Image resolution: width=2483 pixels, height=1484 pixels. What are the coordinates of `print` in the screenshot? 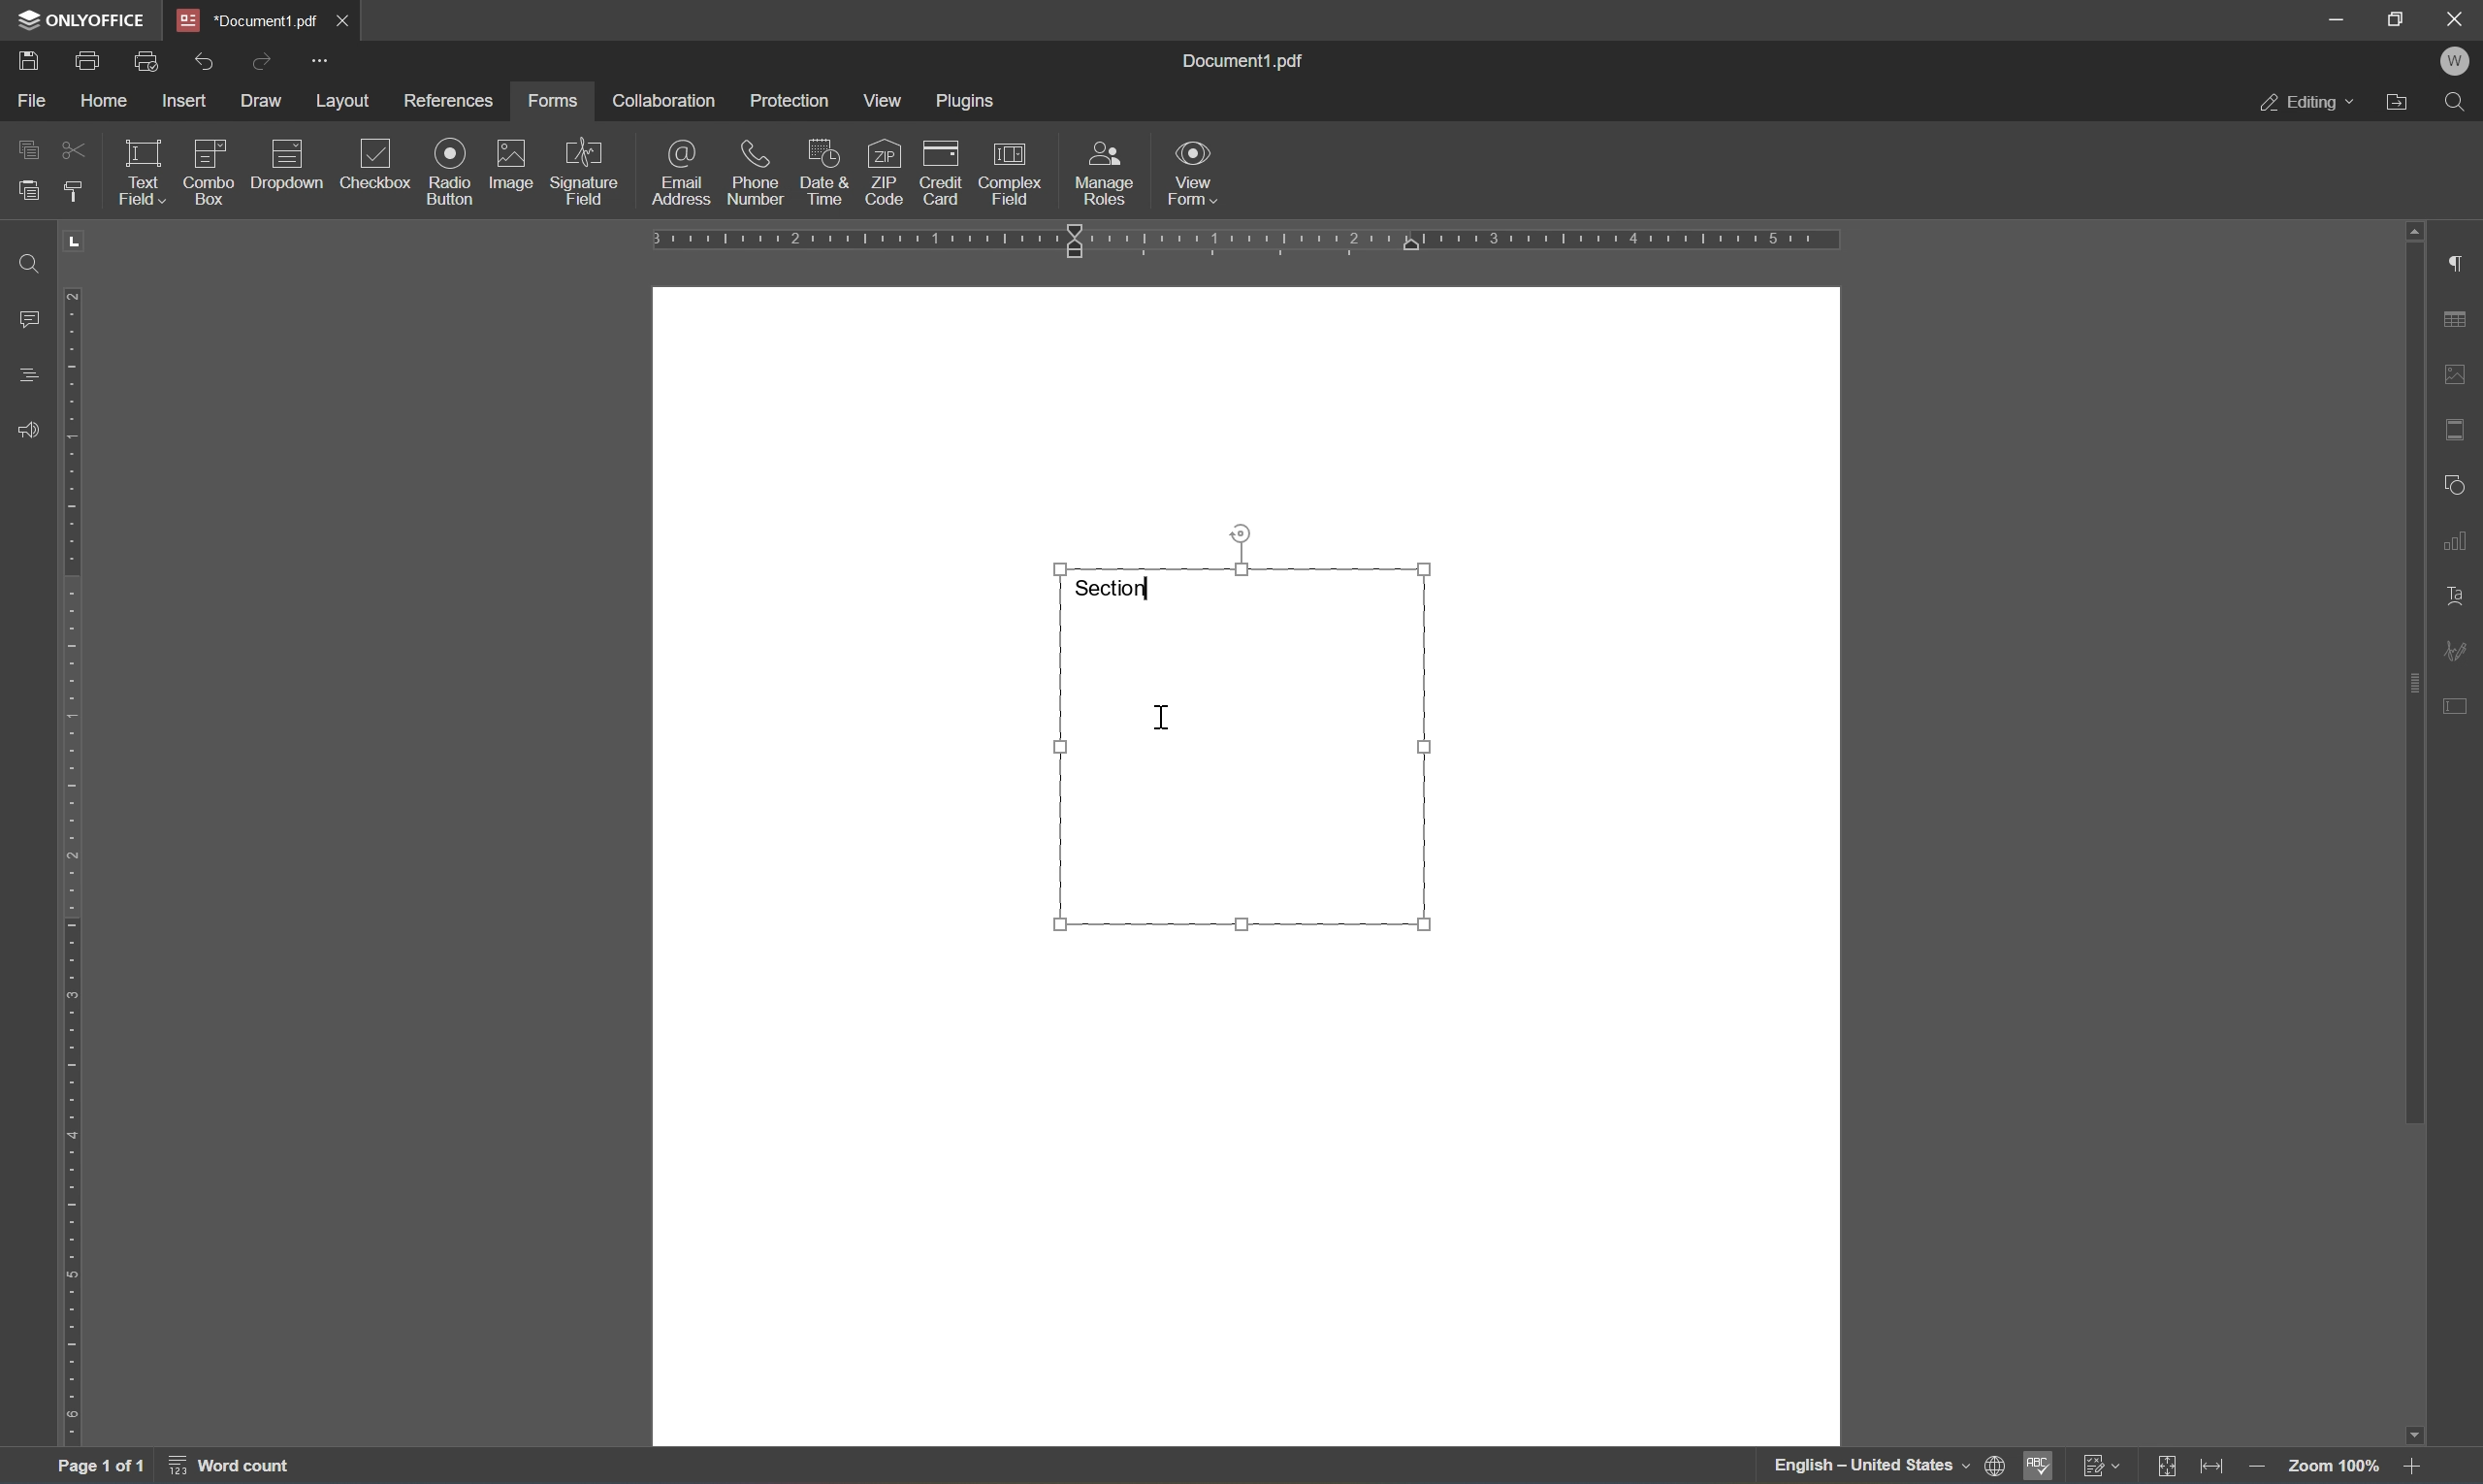 It's located at (87, 59).